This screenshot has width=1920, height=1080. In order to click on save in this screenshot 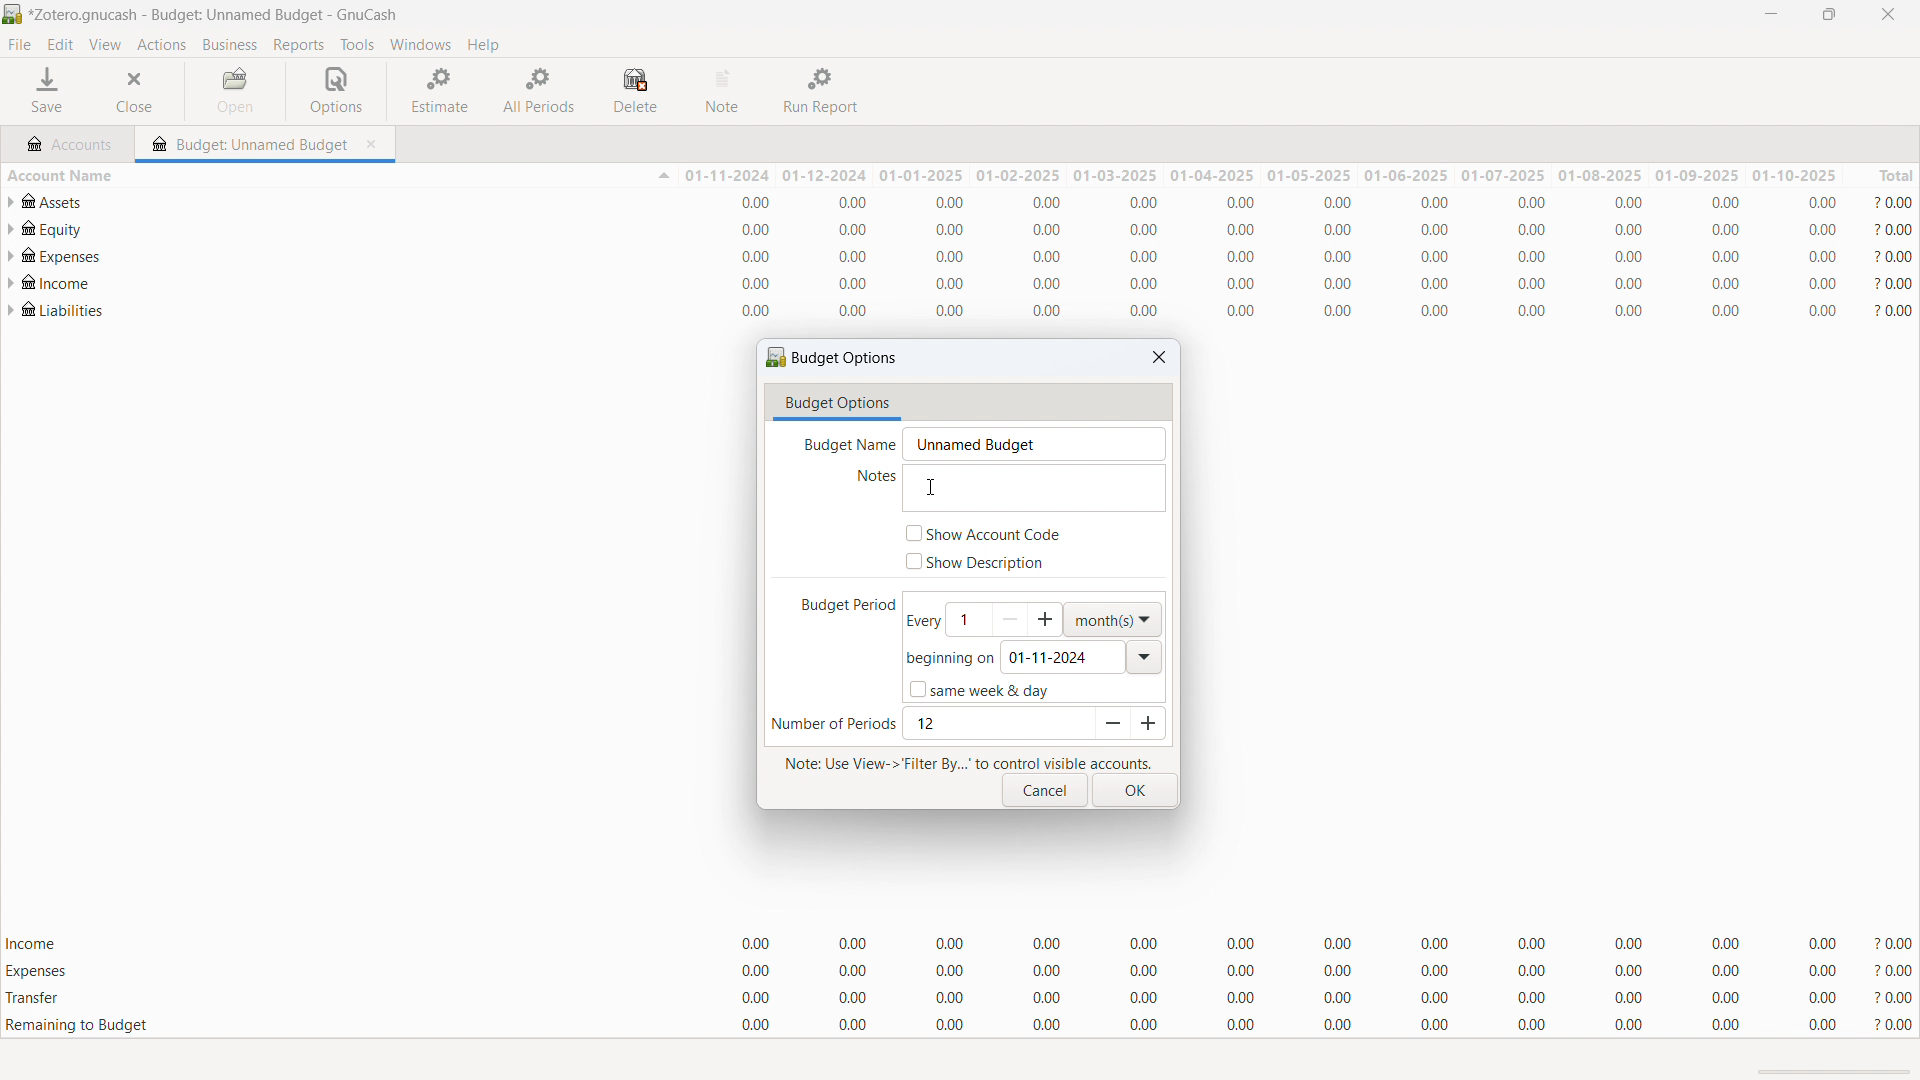, I will do `click(49, 91)`.